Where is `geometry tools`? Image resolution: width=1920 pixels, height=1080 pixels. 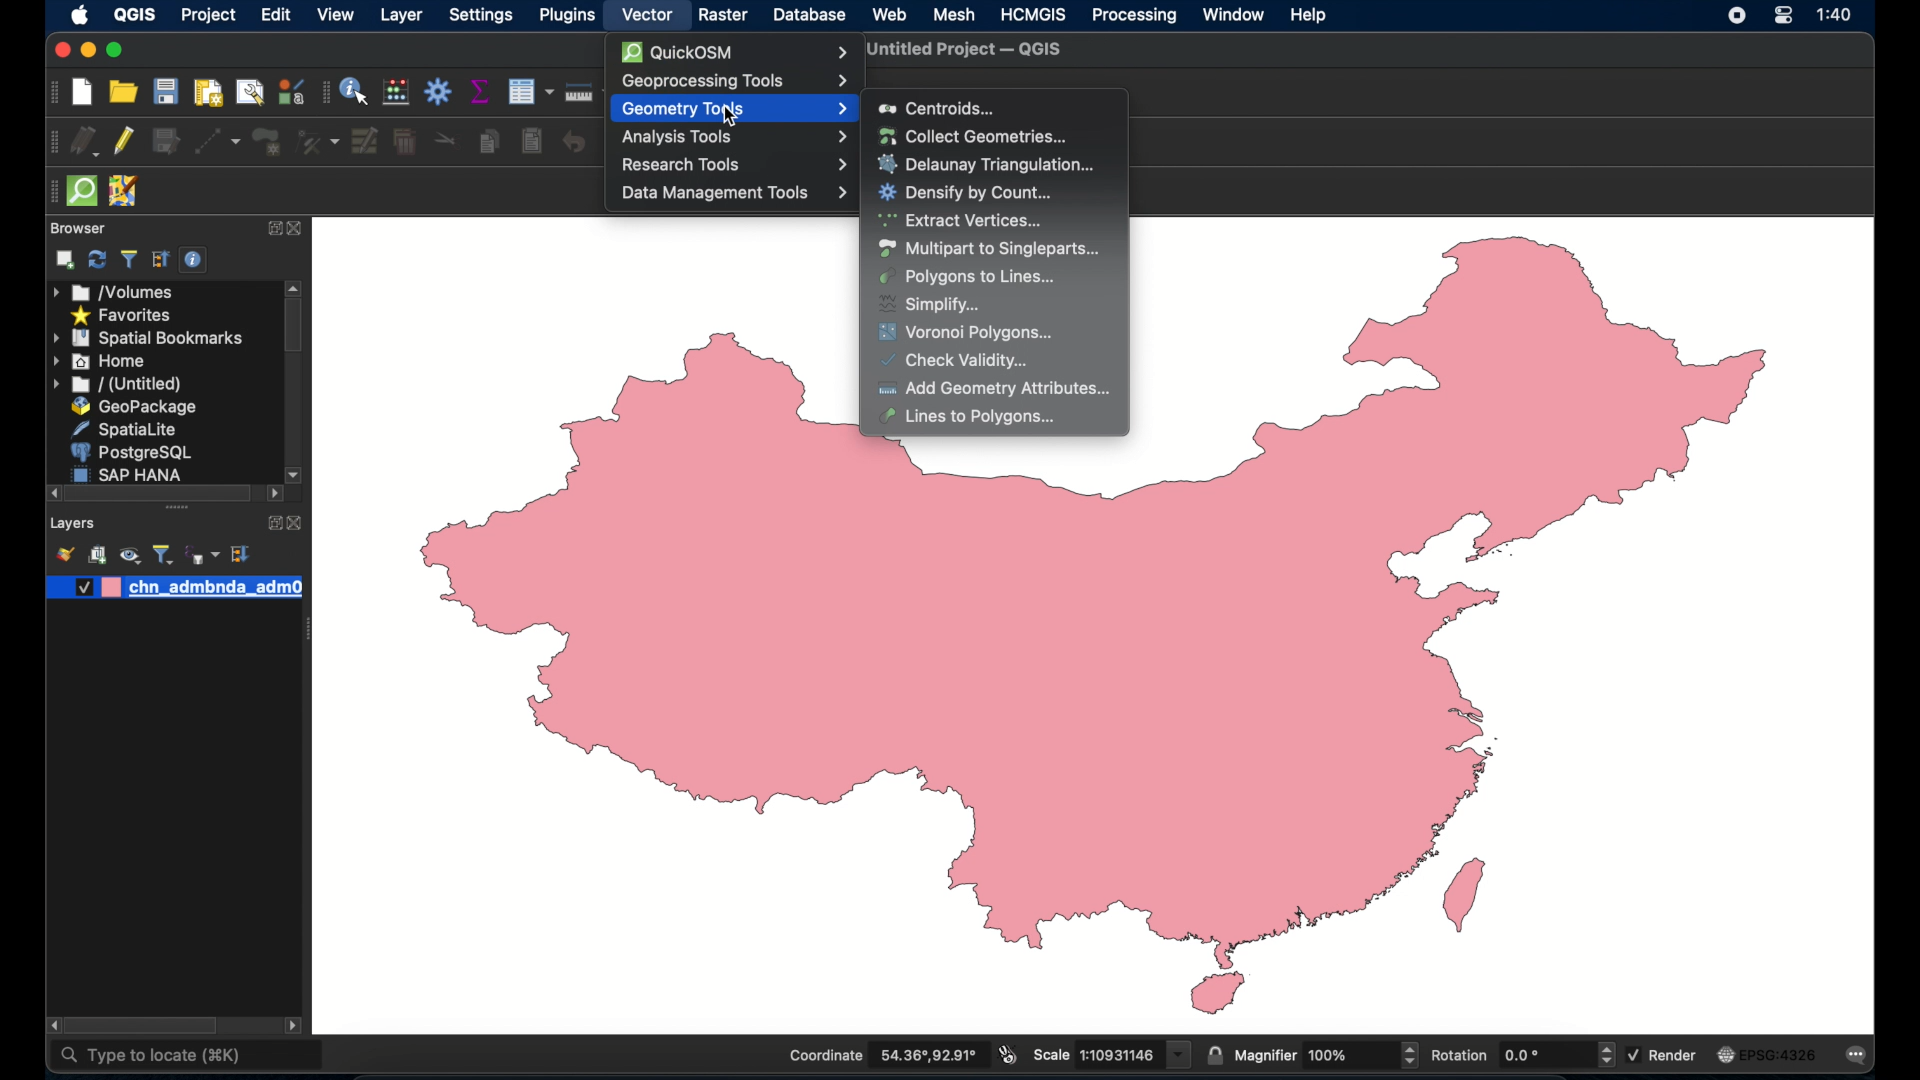 geometry tools is located at coordinates (734, 108).